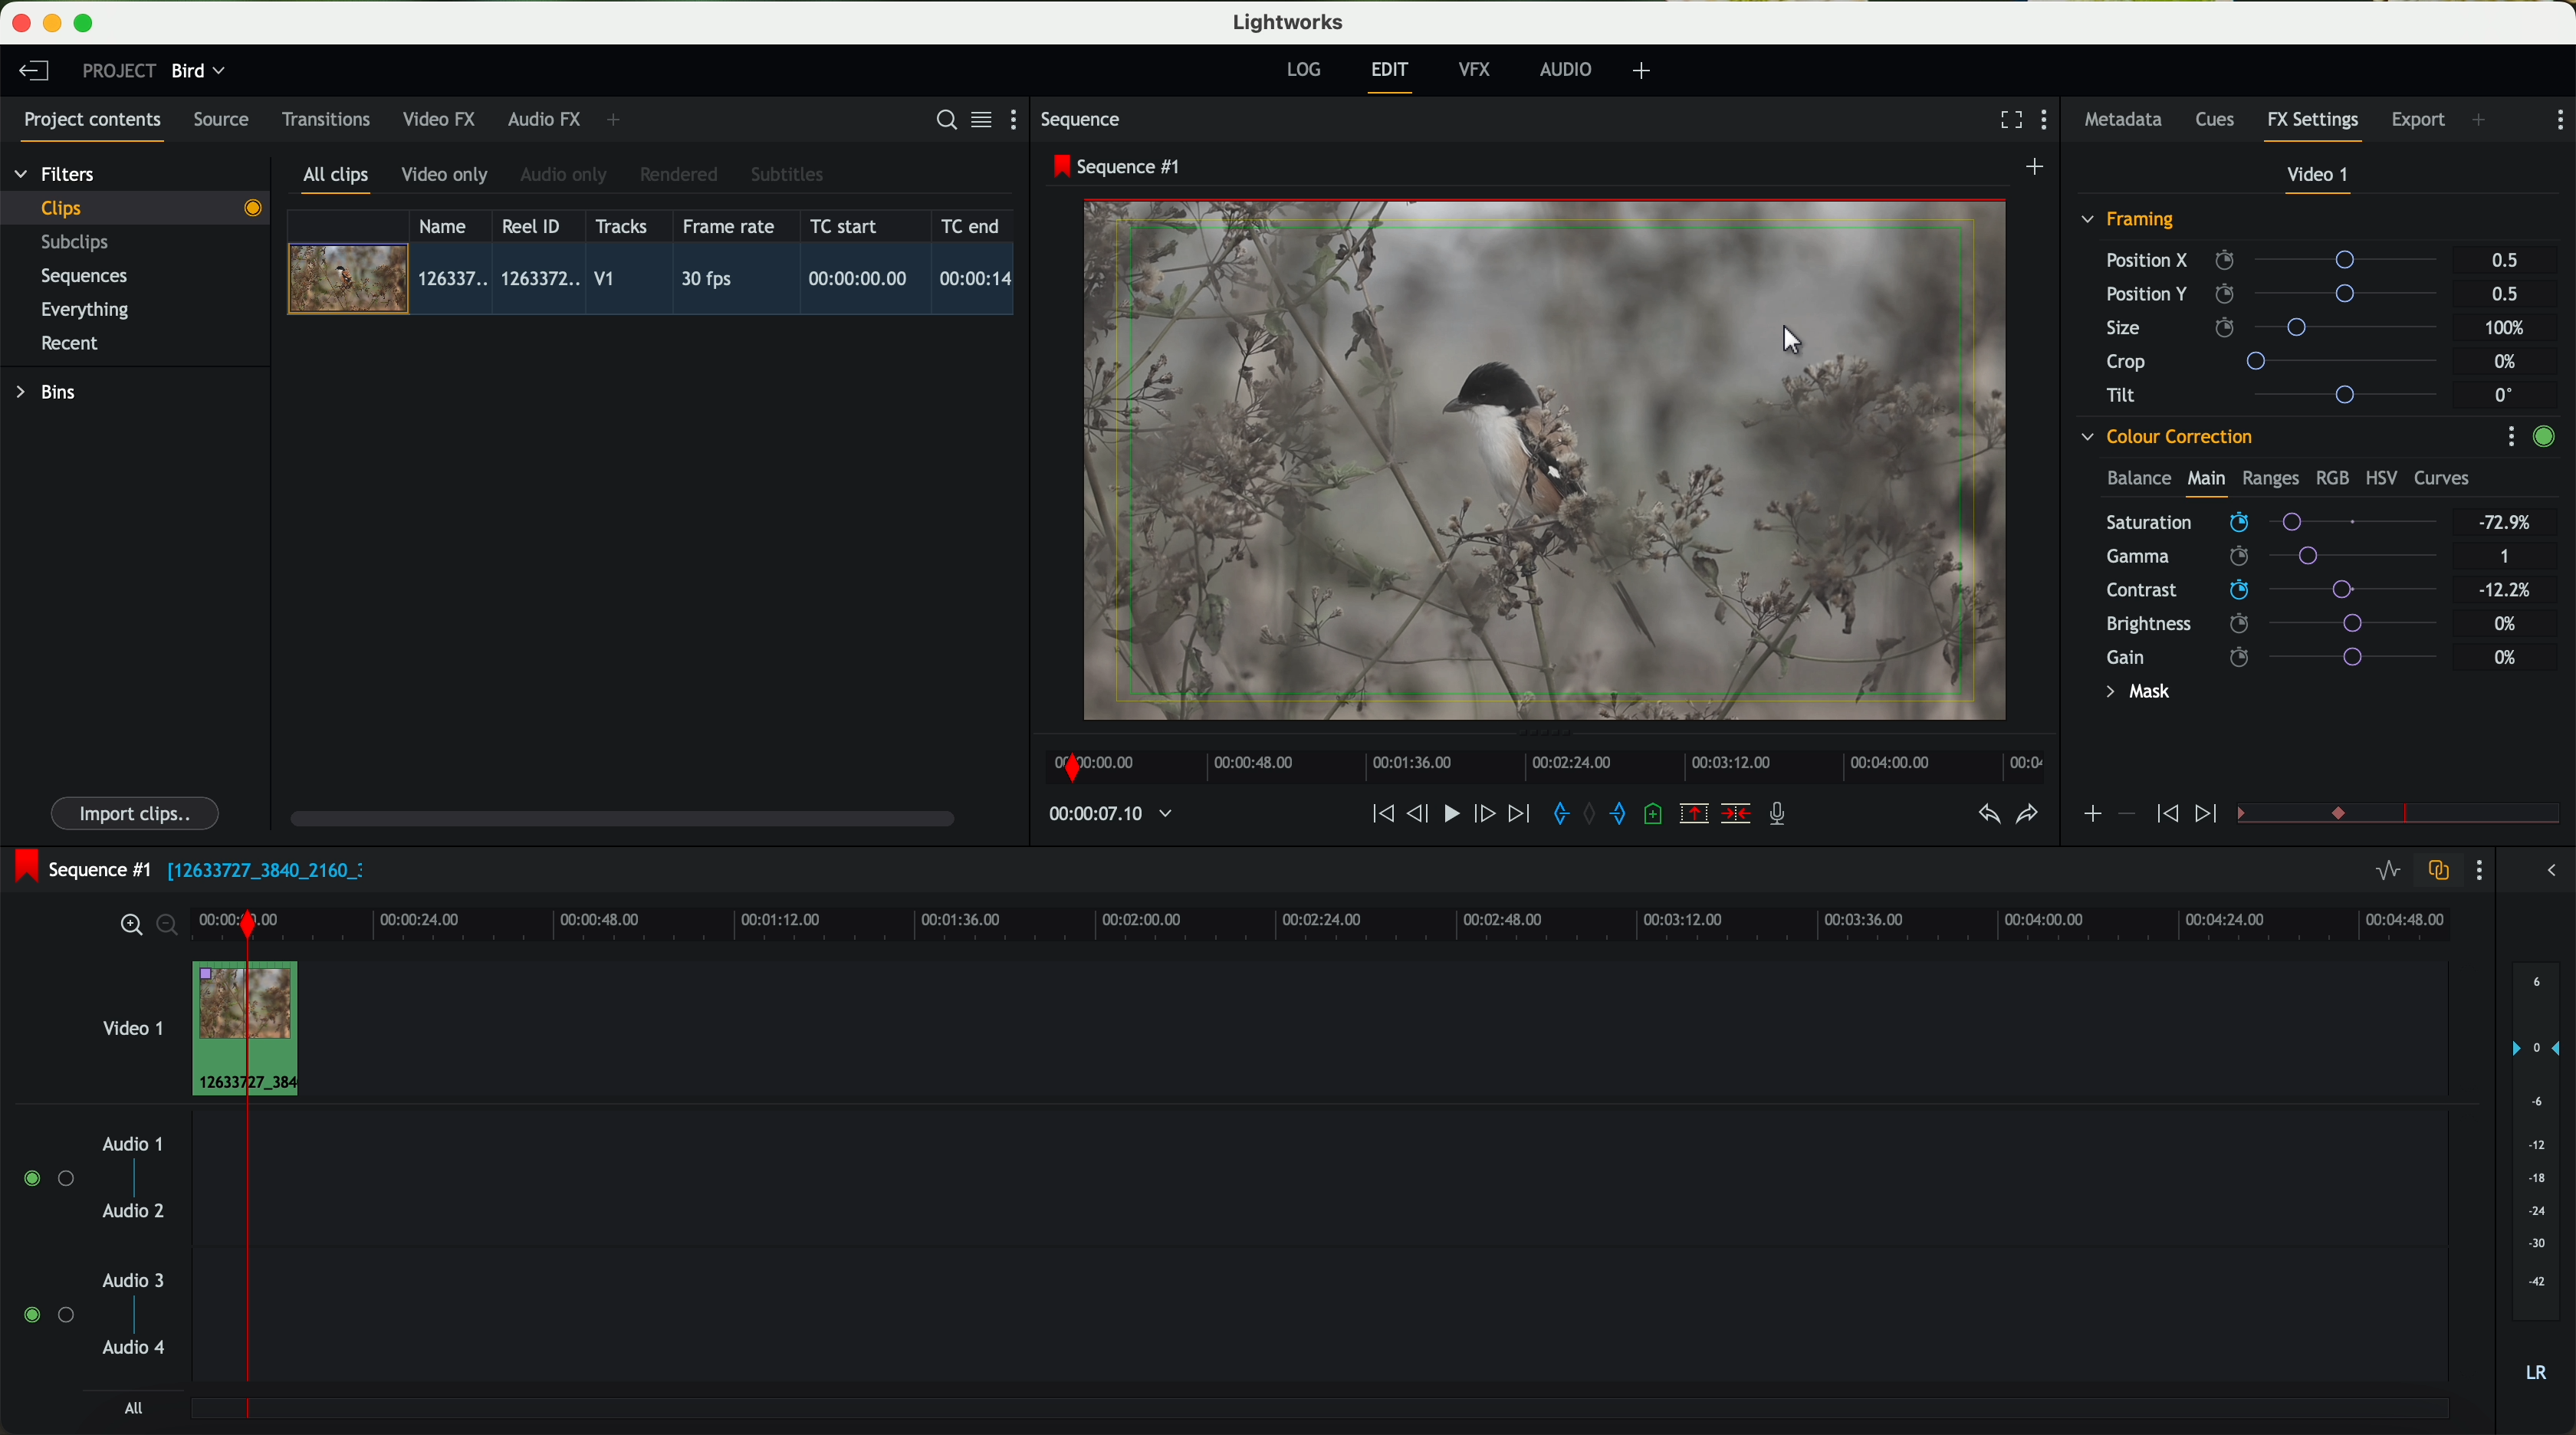 The width and height of the screenshot is (2576, 1435). Describe the element at coordinates (246, 1169) in the screenshot. I see `time bar` at that location.